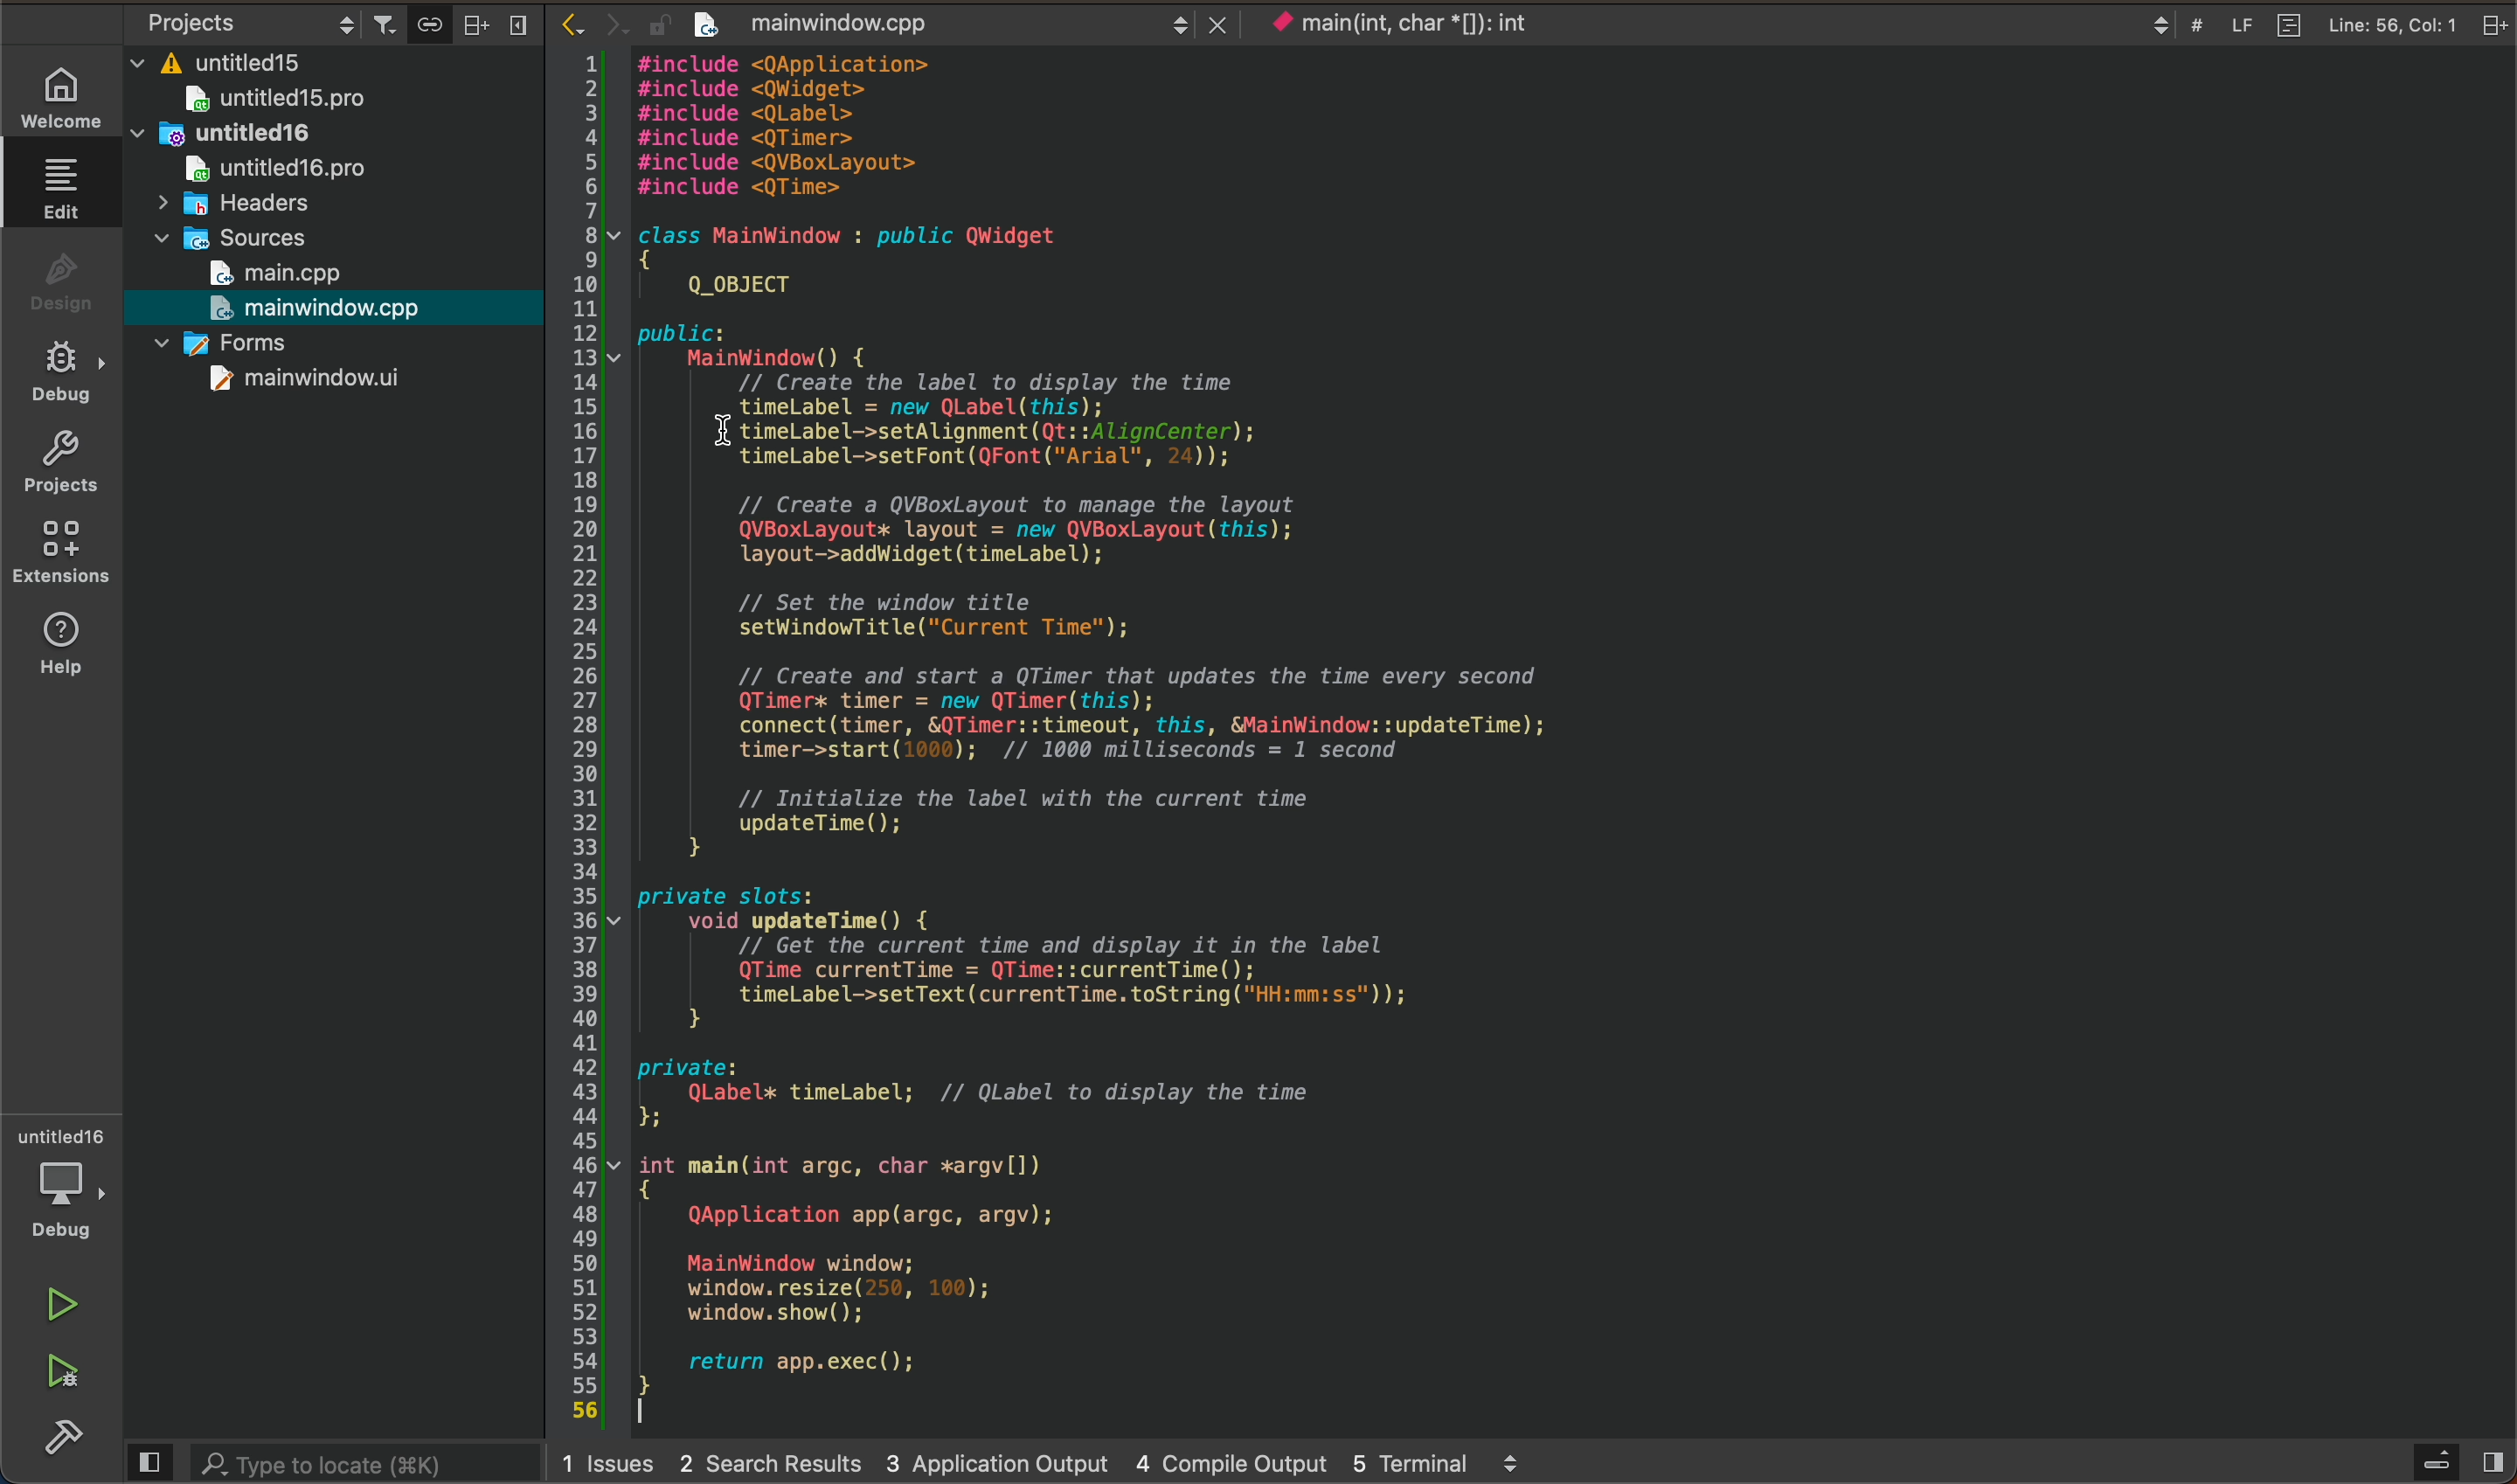 The image size is (2517, 1484). I want to click on 1 Issues 2 Search Results 3 Application Output 4 Compile Output 5 Terminal, so click(1036, 1466).